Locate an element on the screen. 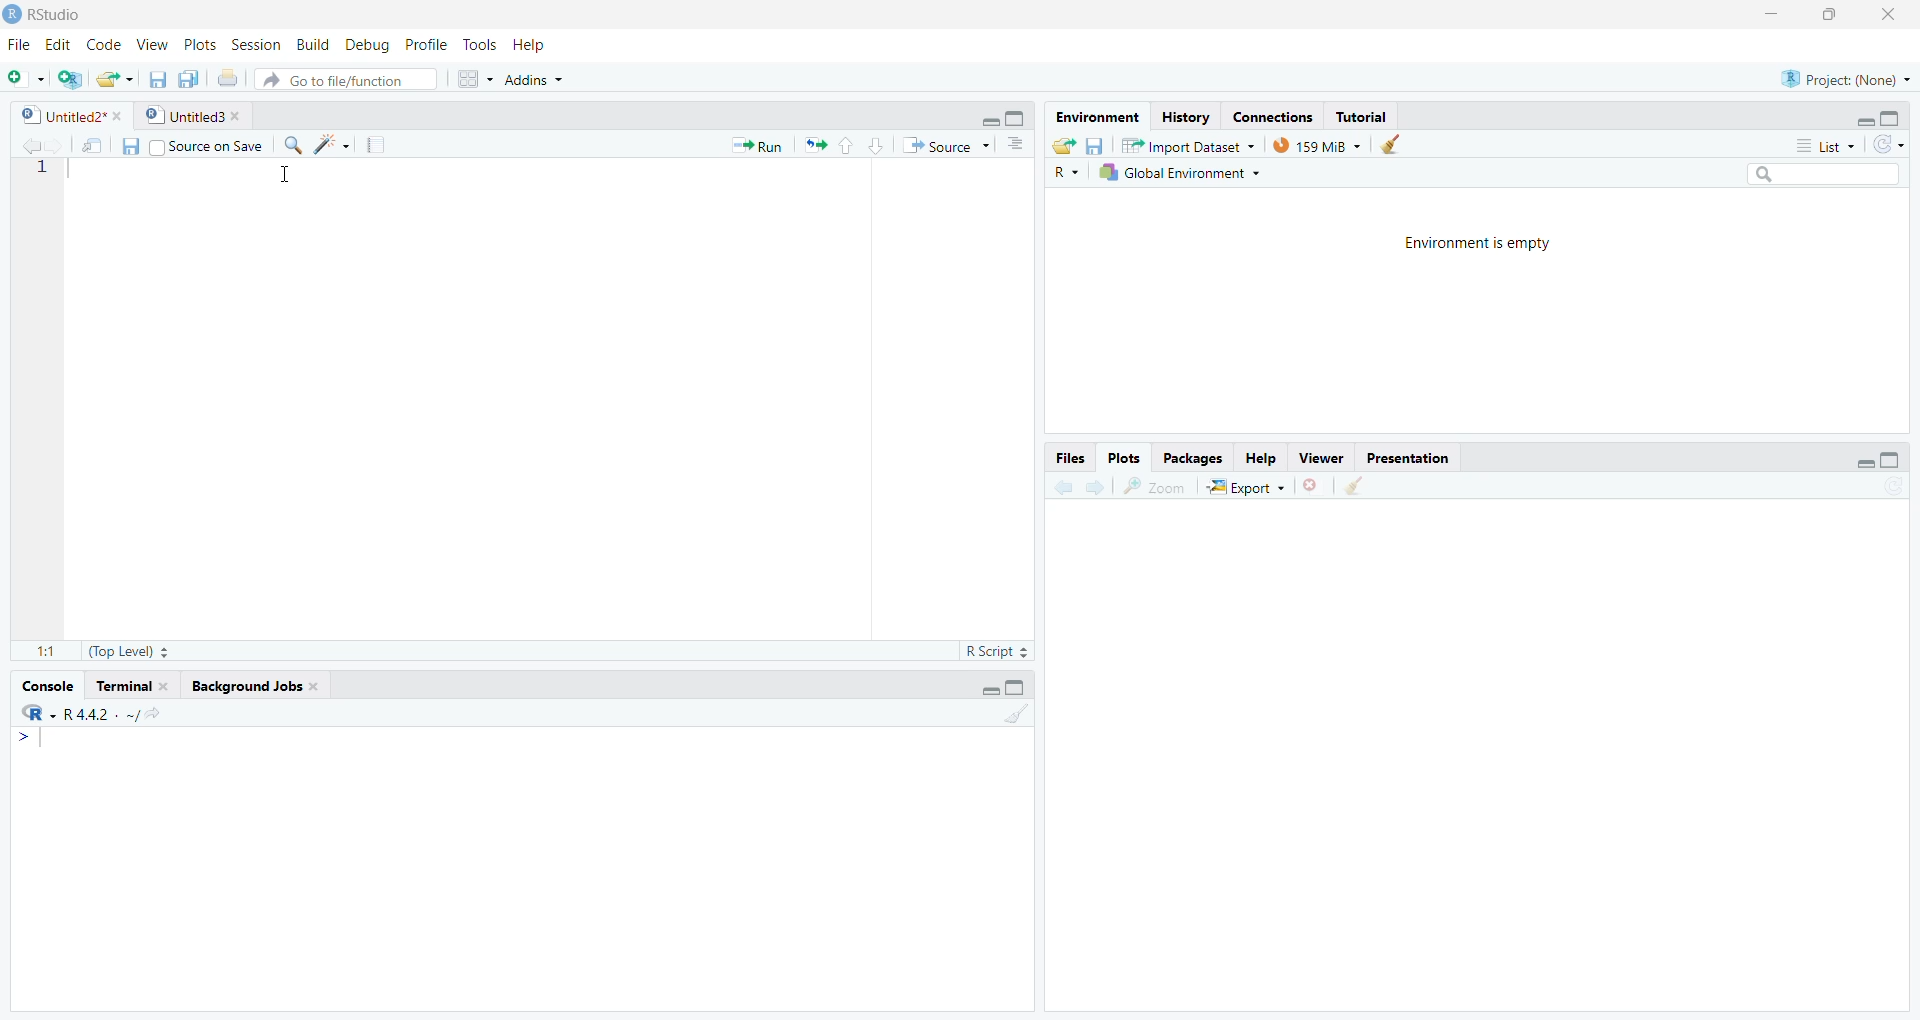 The height and width of the screenshot is (1020, 1920). Minimize is located at coordinates (988, 689).